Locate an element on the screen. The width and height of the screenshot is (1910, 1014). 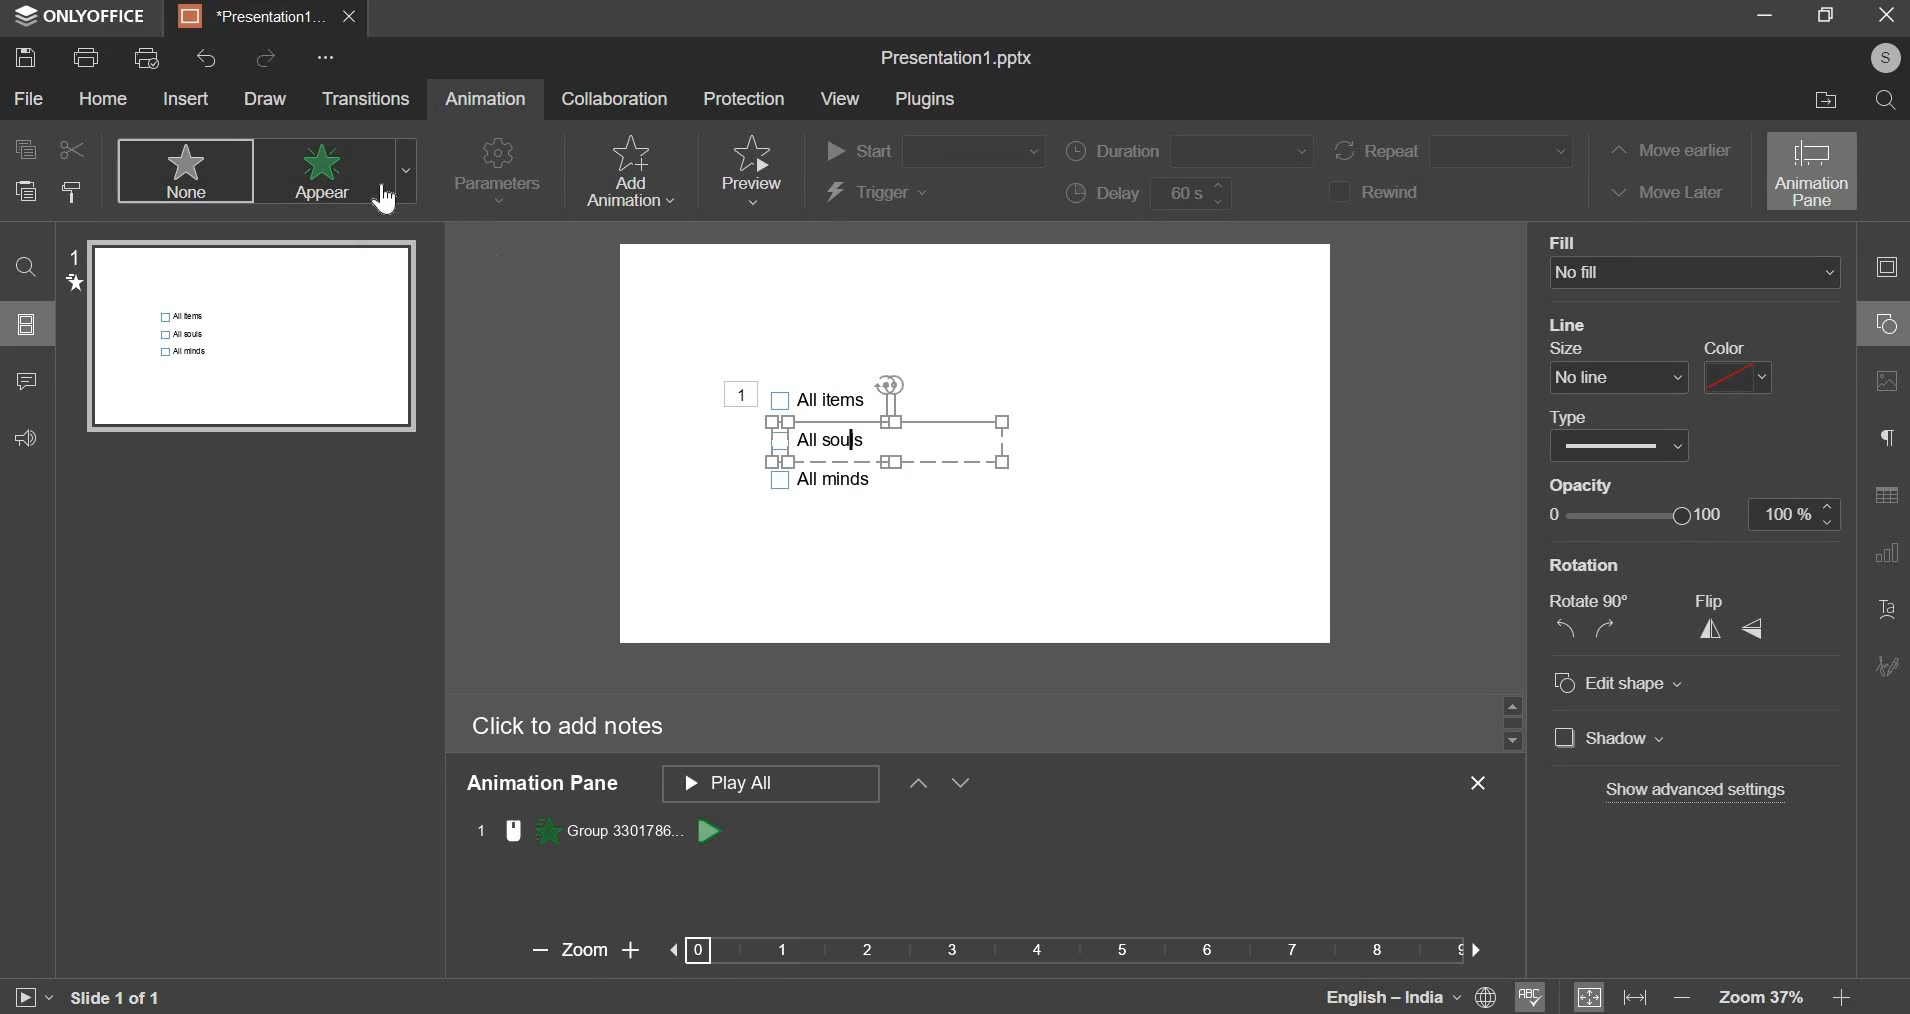
Cursor is located at coordinates (384, 200).